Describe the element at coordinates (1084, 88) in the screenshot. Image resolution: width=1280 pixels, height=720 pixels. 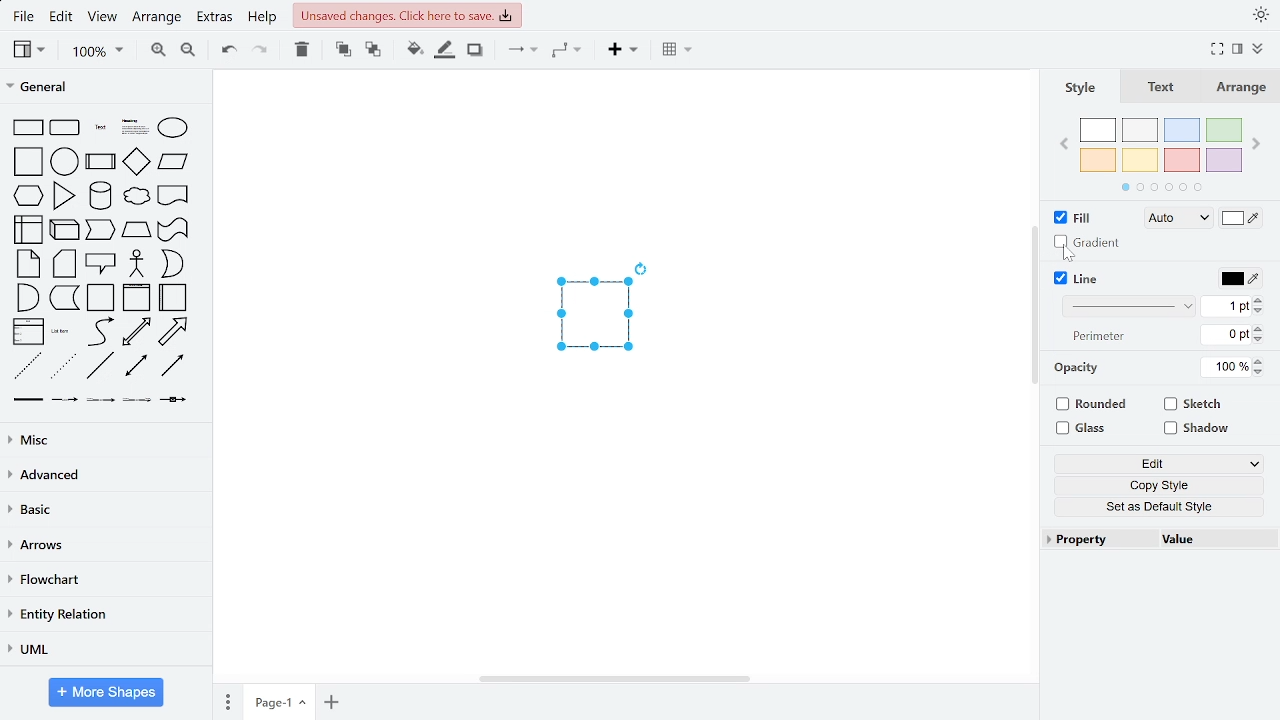
I see `style` at that location.